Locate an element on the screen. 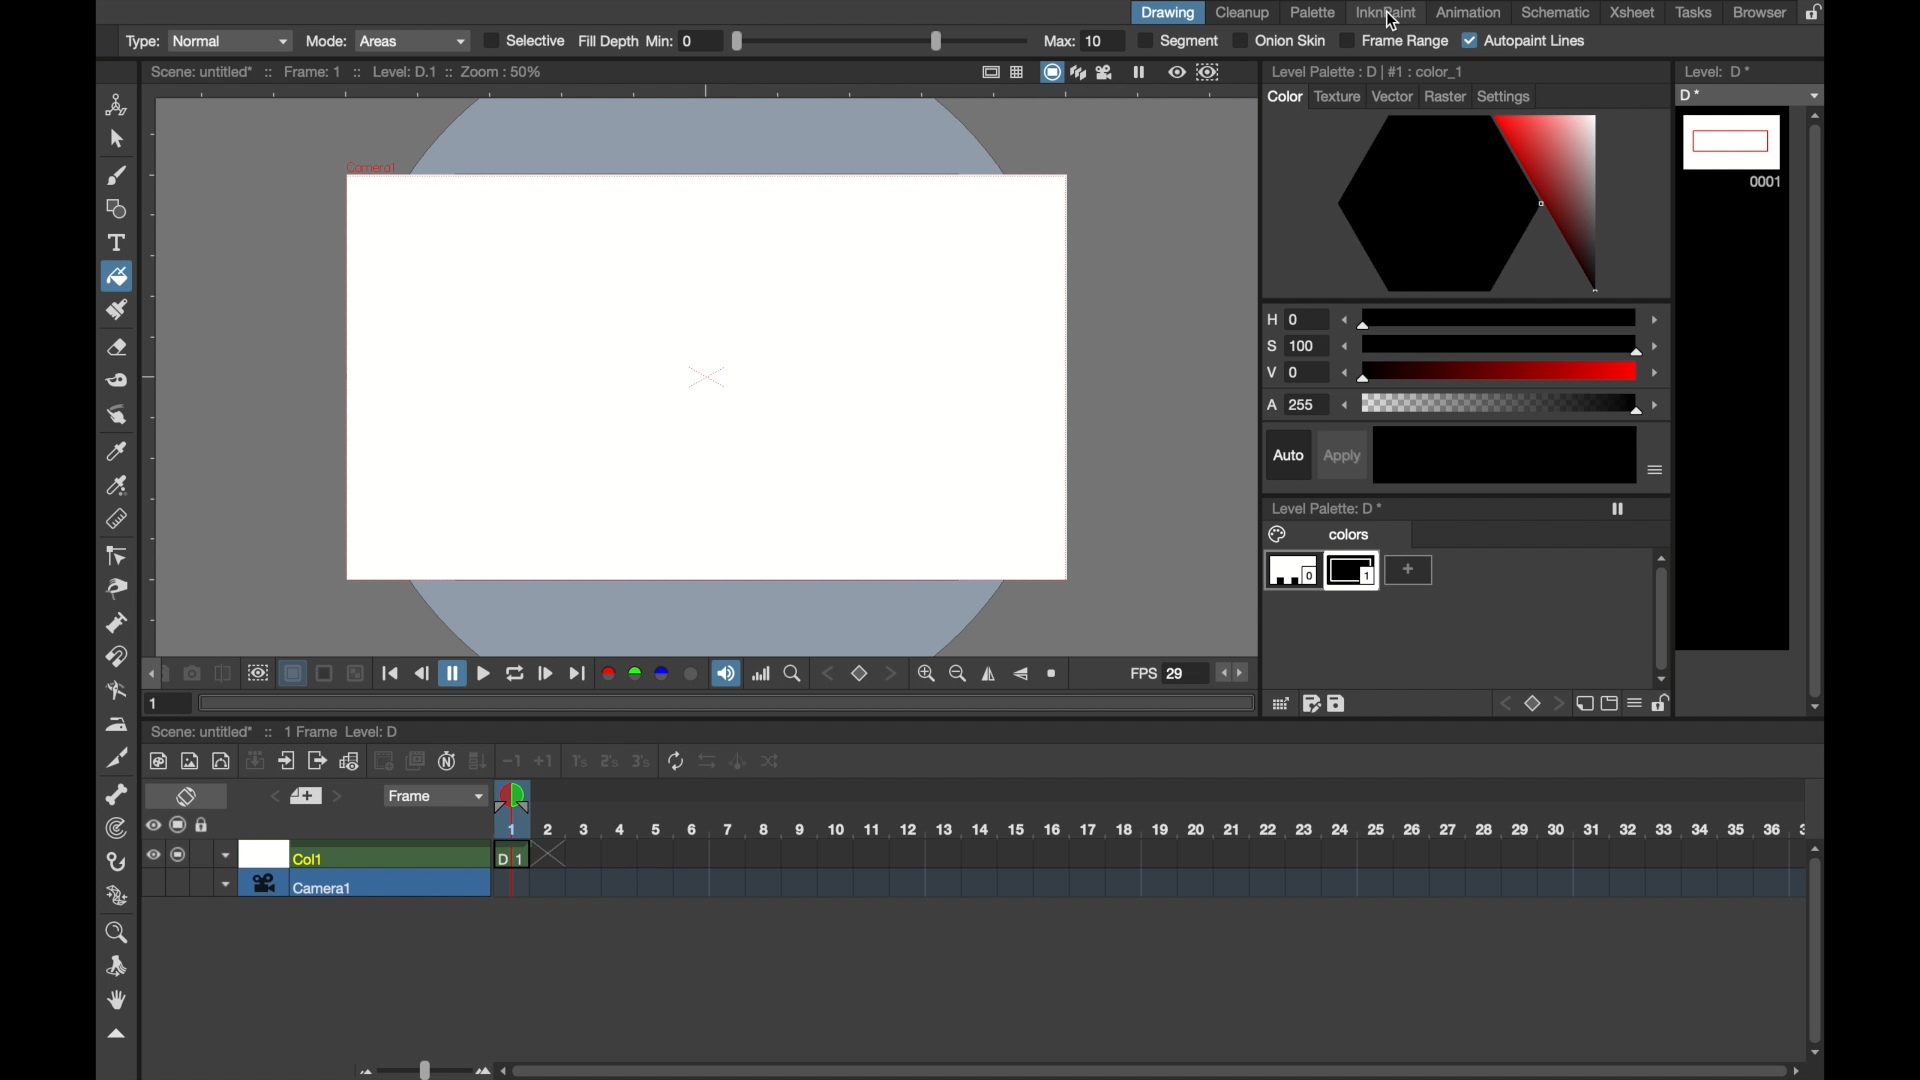  selective is located at coordinates (523, 40).